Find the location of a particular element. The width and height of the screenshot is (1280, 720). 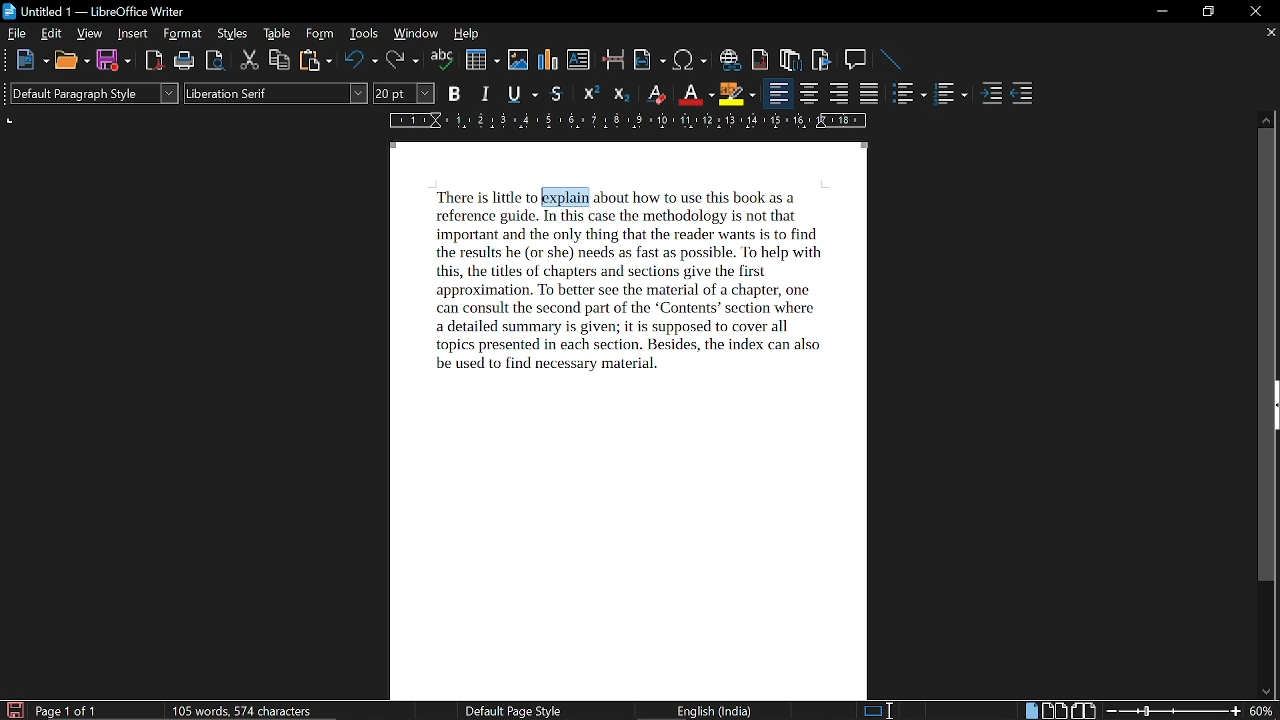

close tab is located at coordinates (1269, 34).